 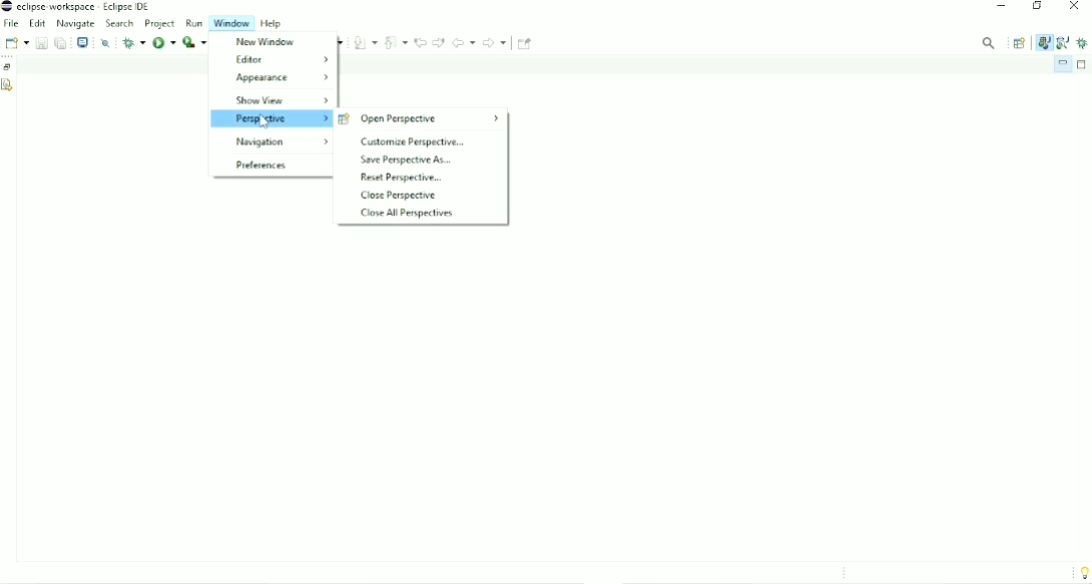 I want to click on Next Annotation, so click(x=366, y=42).